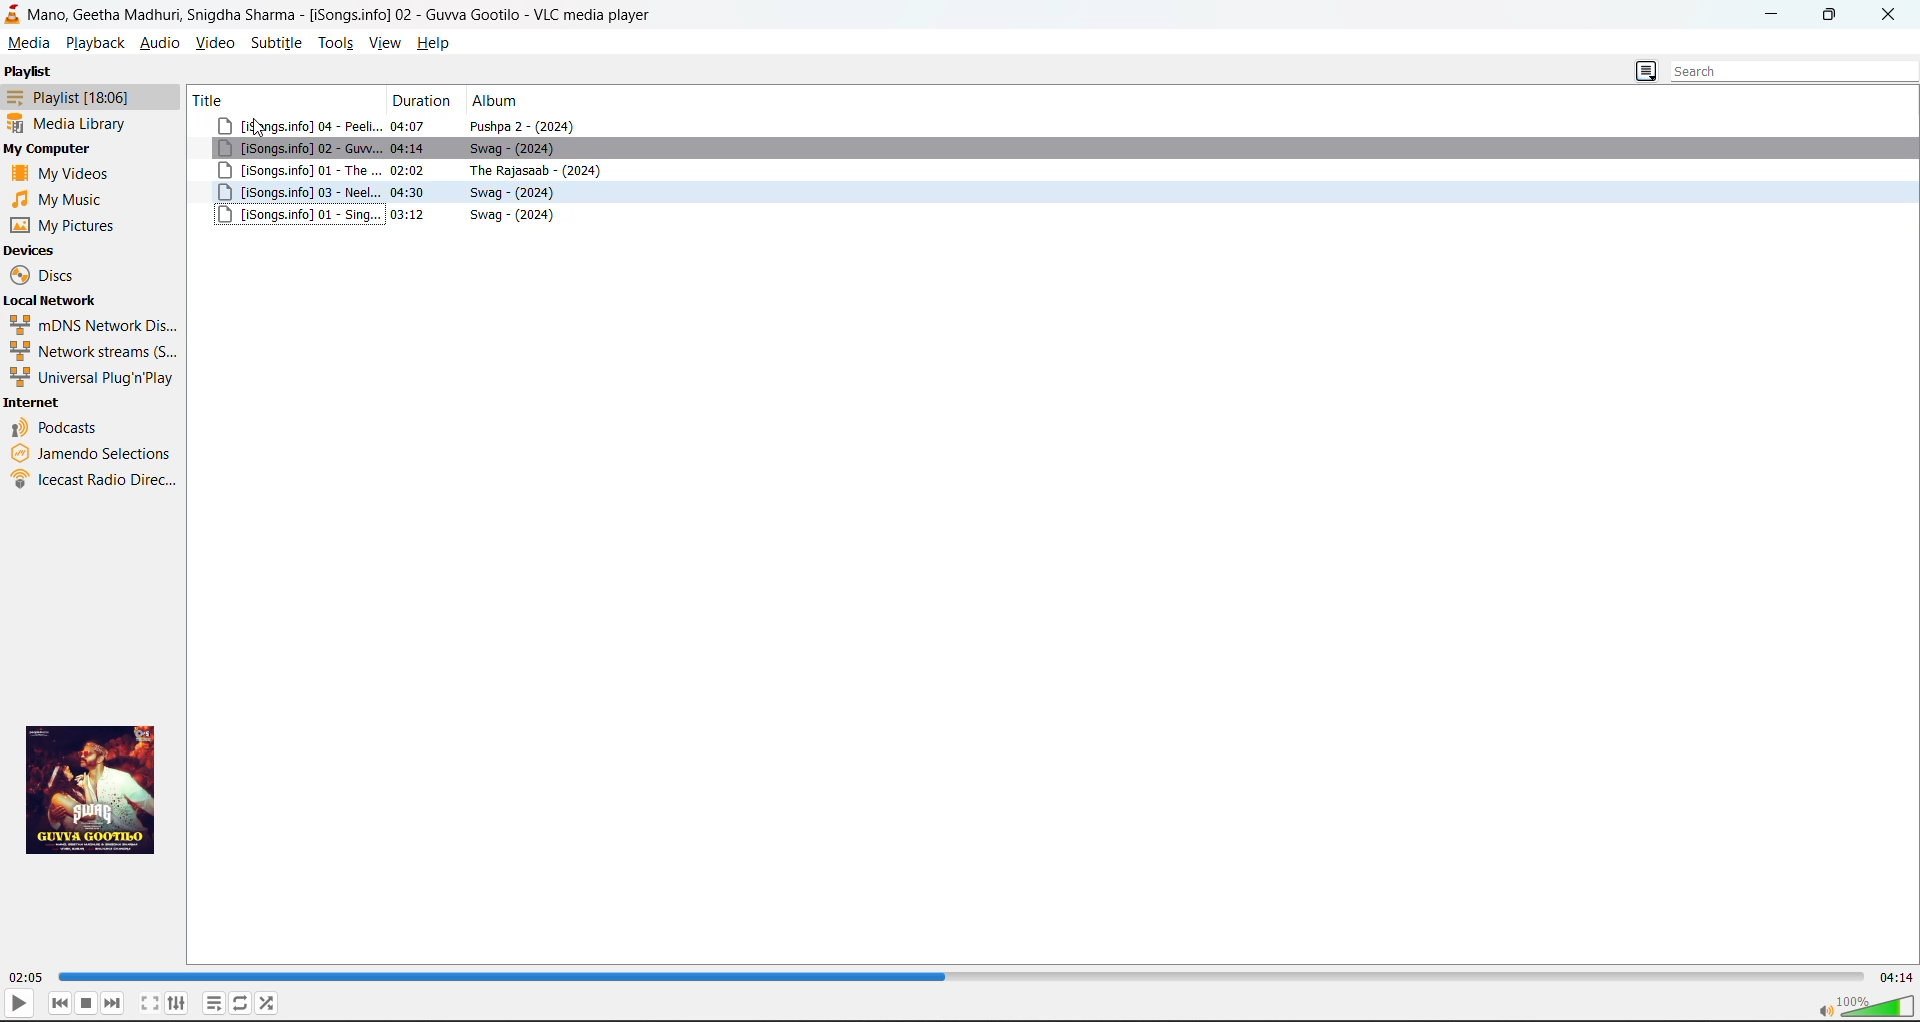 The width and height of the screenshot is (1920, 1022). I want to click on run time, so click(26, 979).